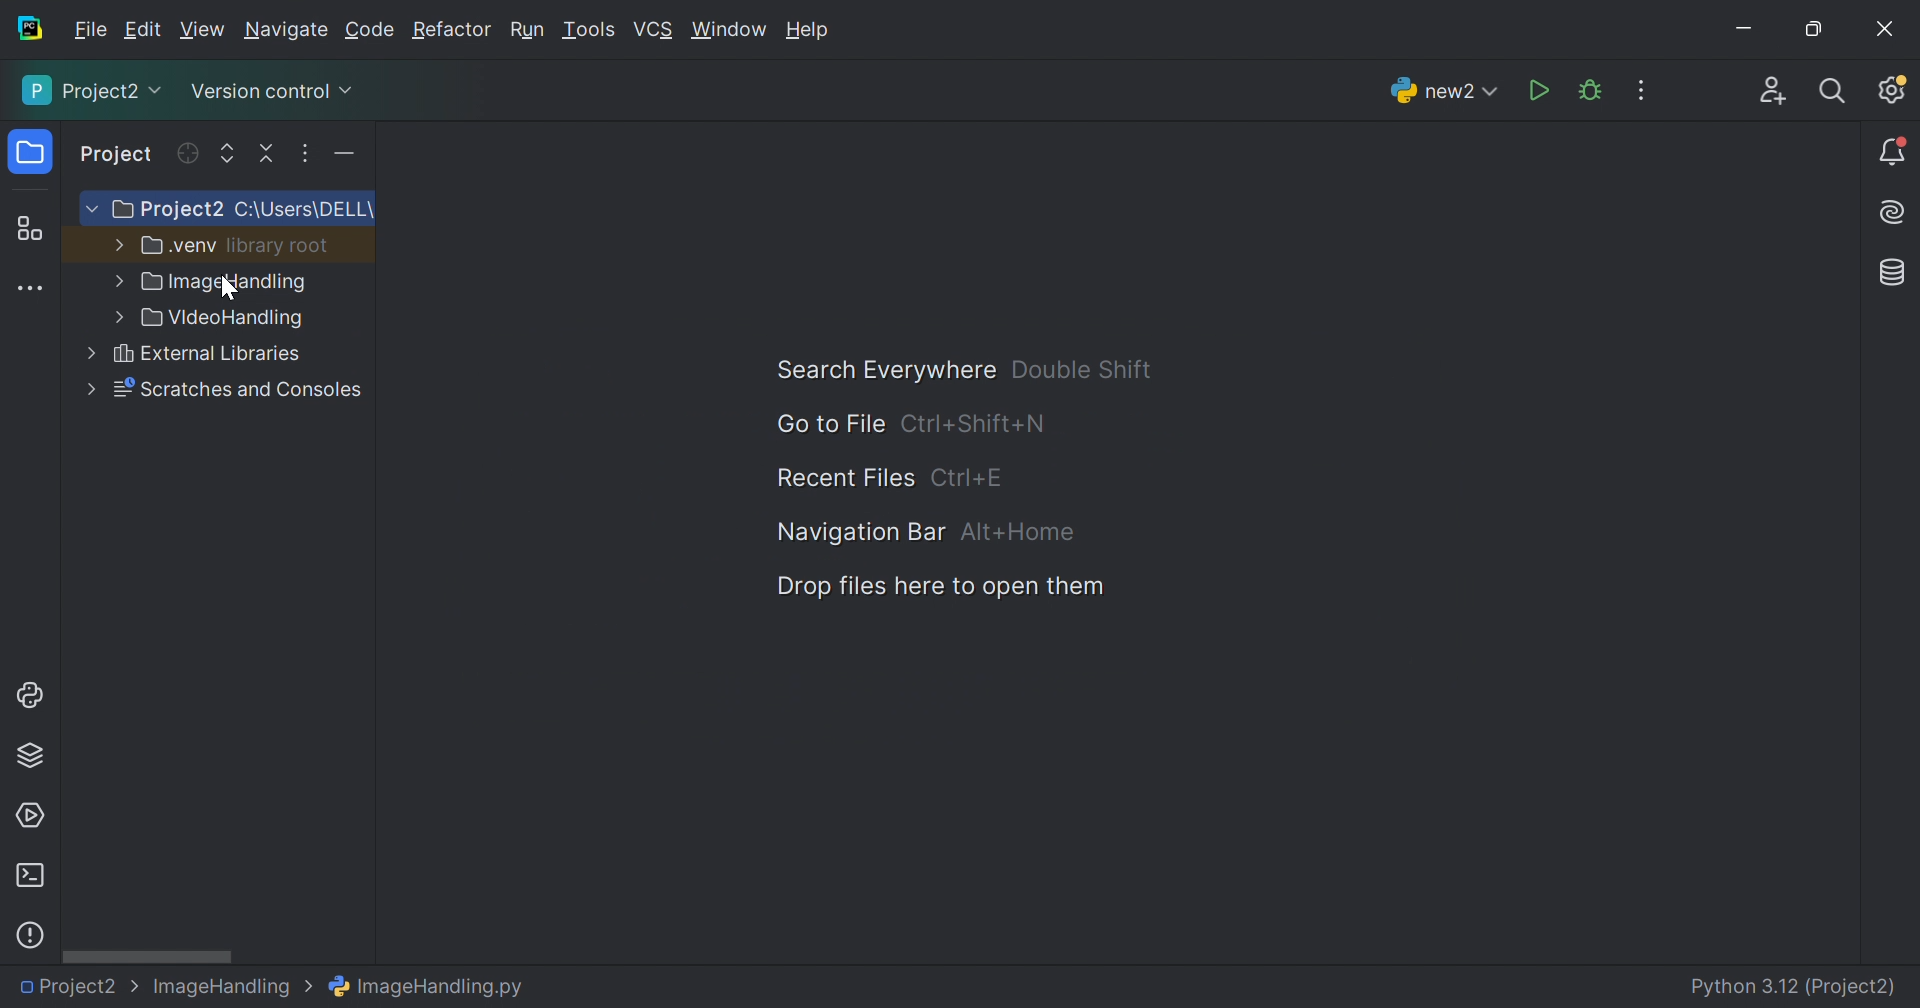  Describe the element at coordinates (1019, 533) in the screenshot. I see `Alt+Home` at that location.